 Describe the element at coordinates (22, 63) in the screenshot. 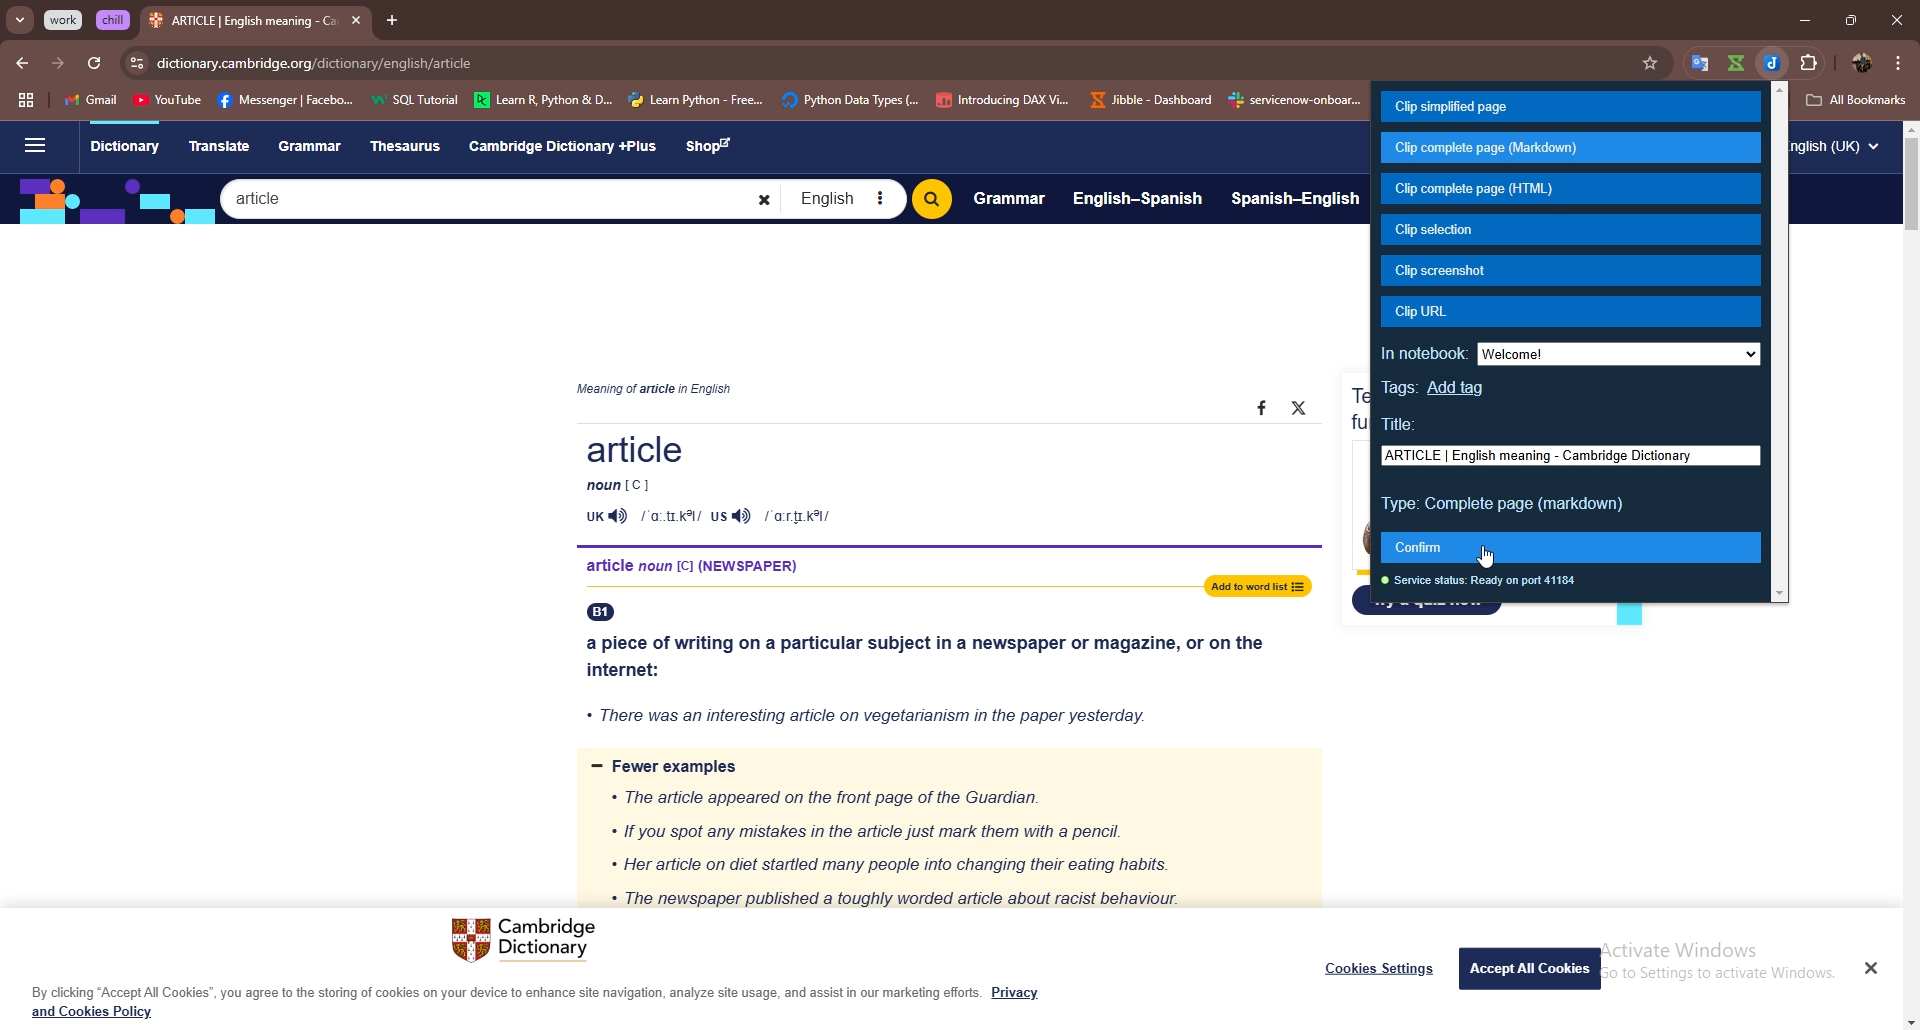

I see `back` at that location.